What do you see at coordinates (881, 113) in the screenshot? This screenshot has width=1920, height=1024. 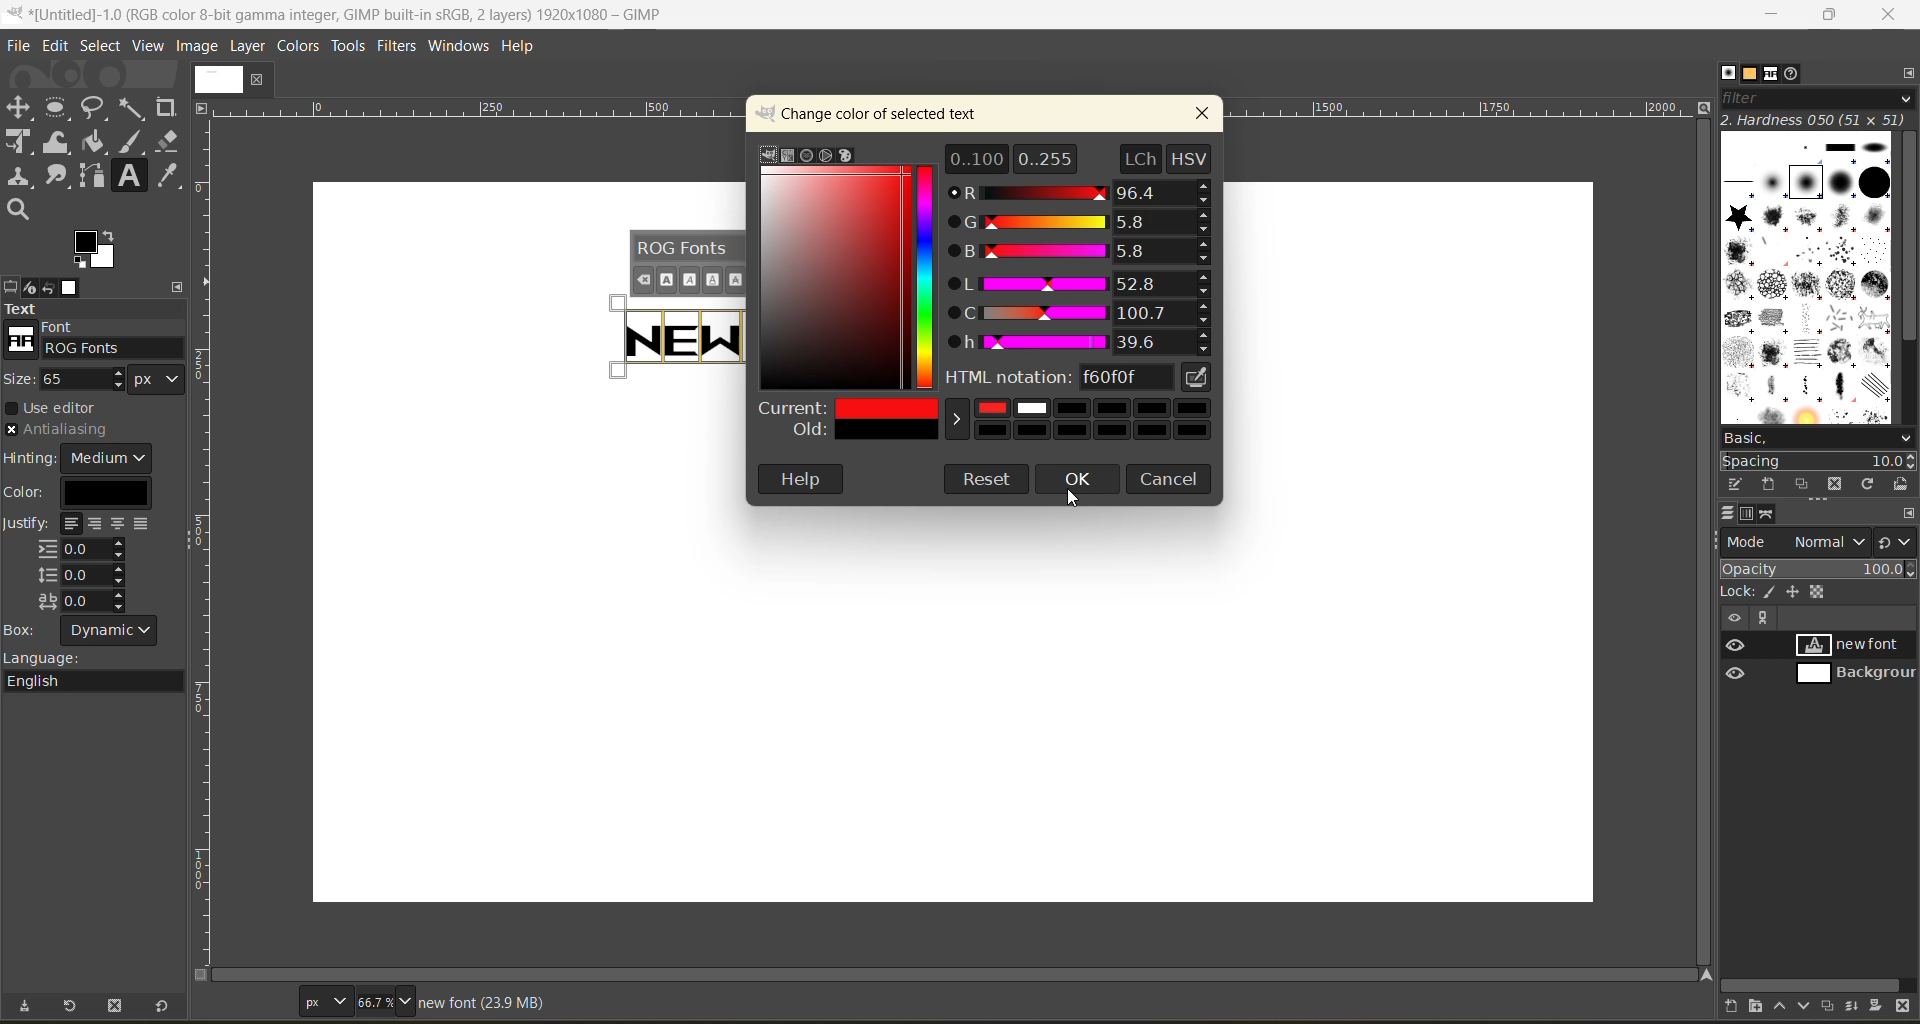 I see `change color` at bounding box center [881, 113].